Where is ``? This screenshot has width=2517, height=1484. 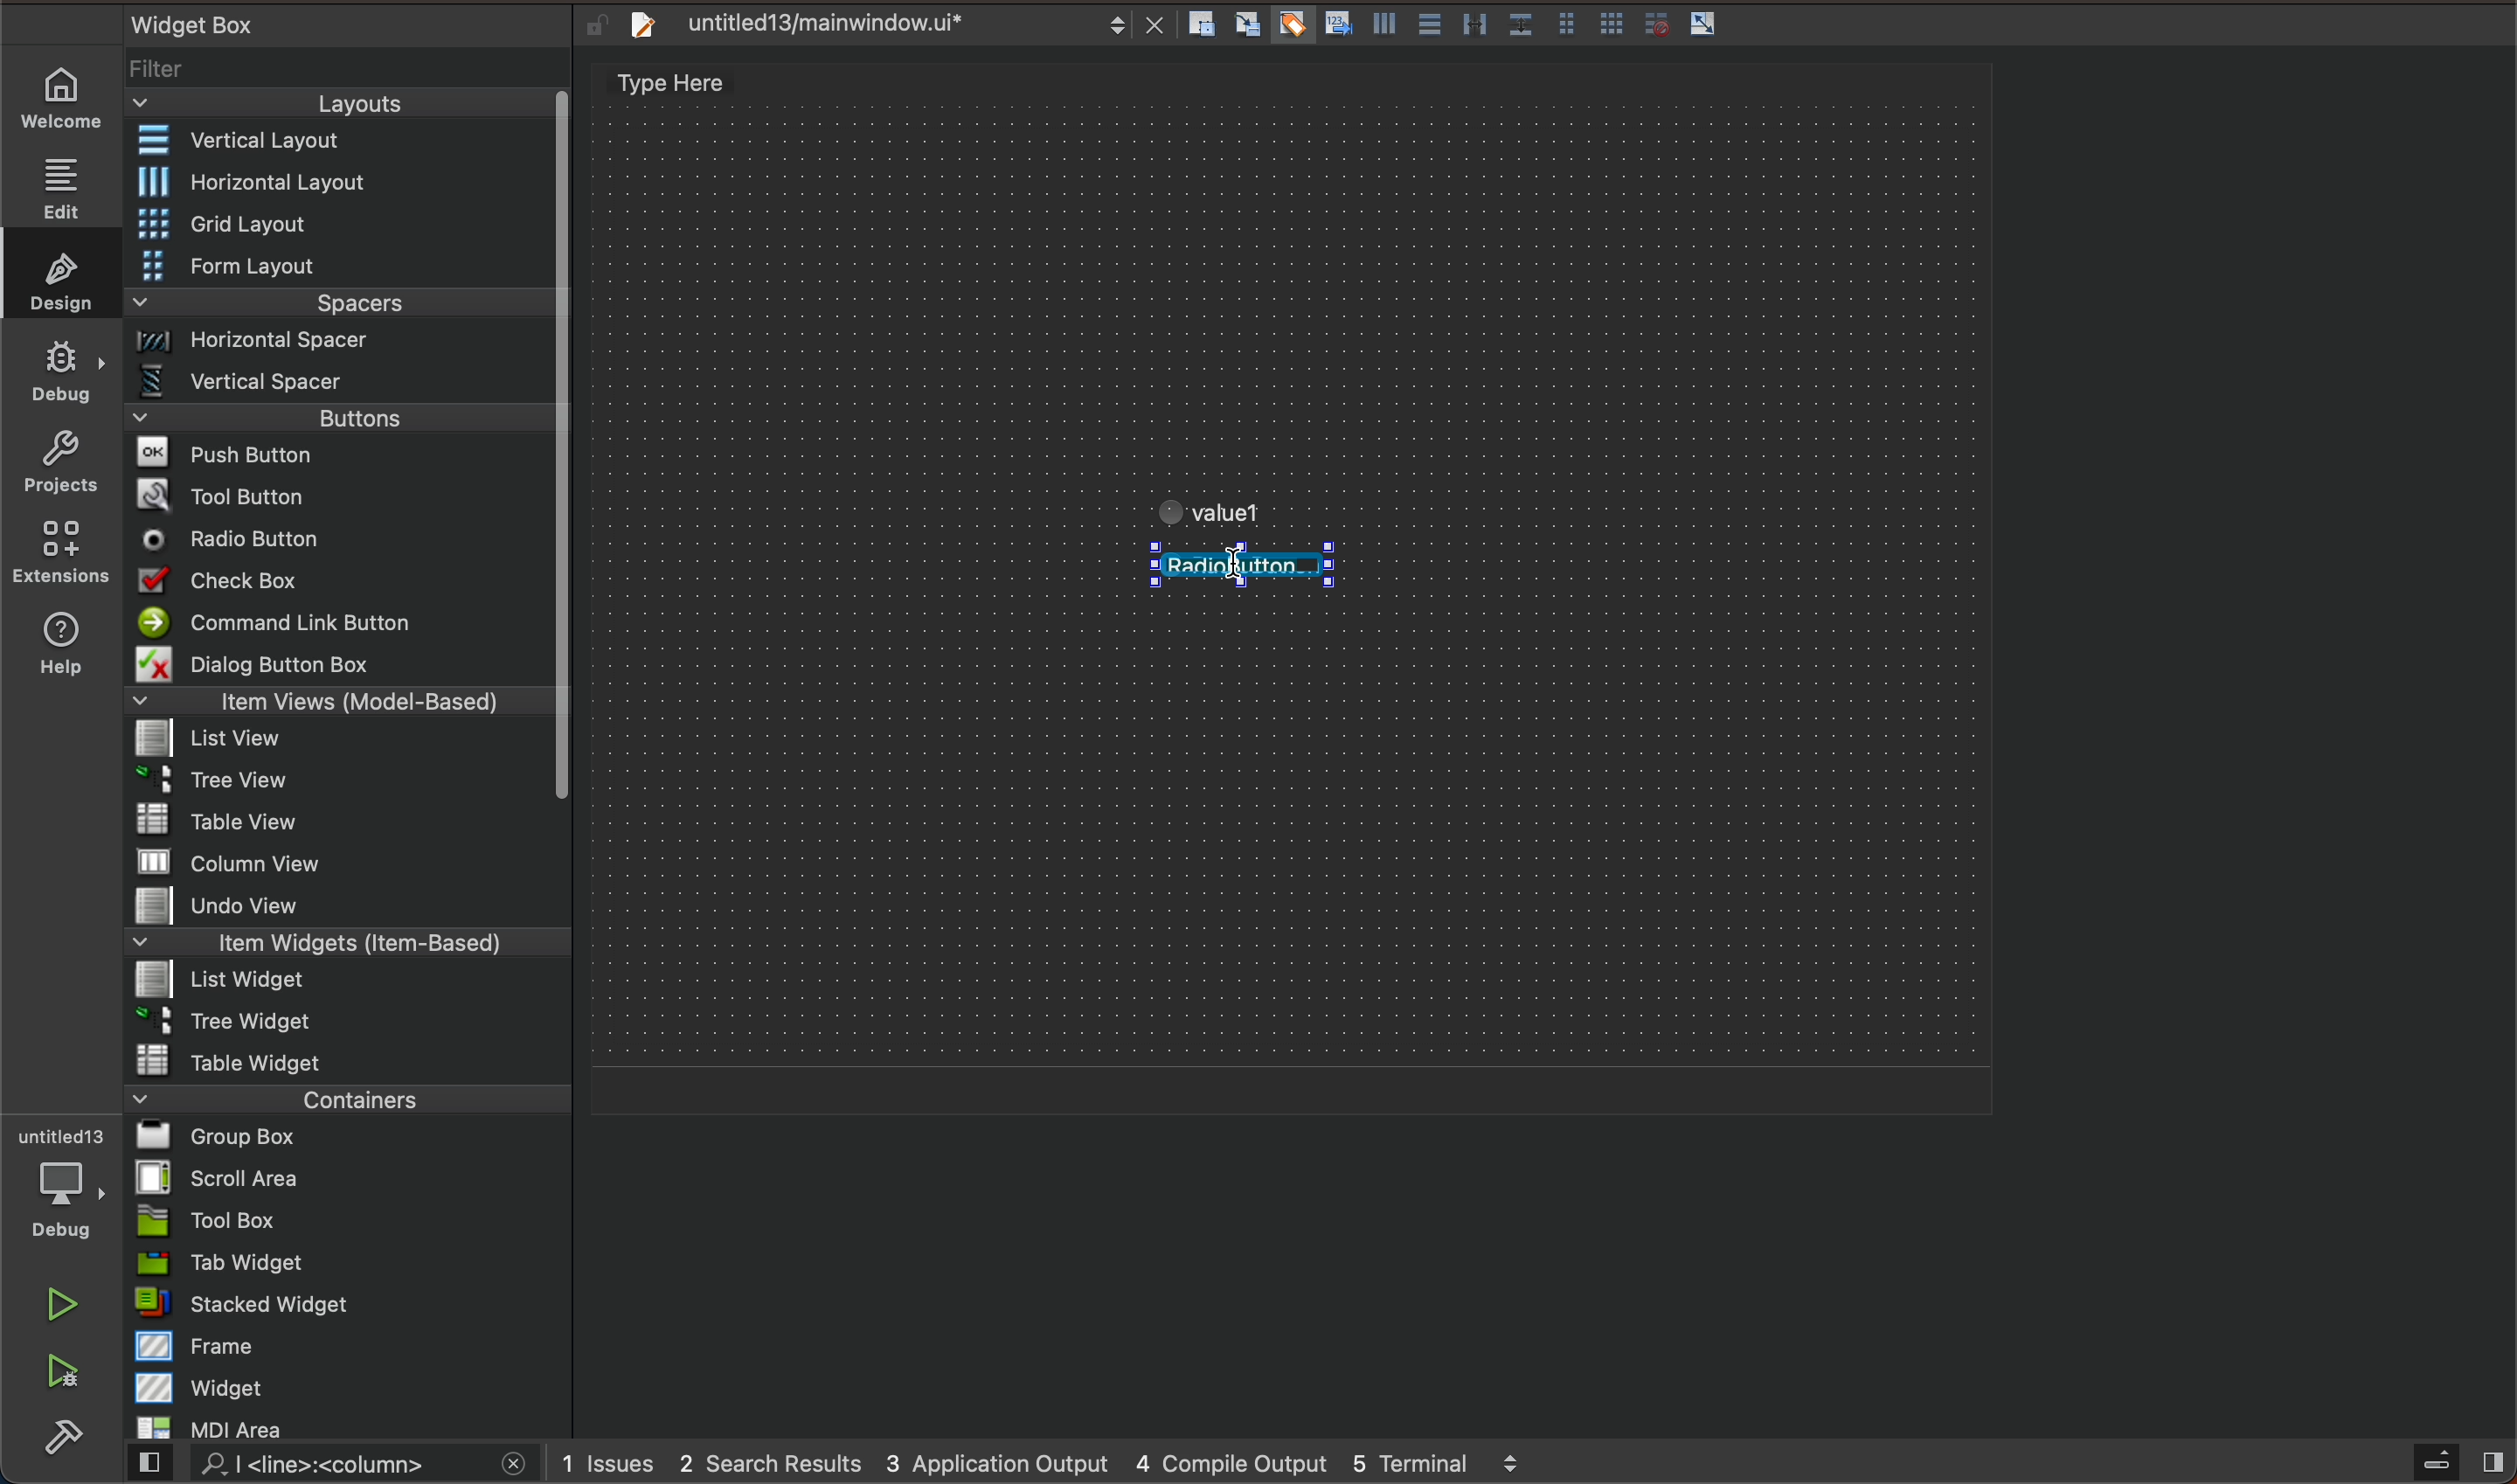  is located at coordinates (1651, 24).